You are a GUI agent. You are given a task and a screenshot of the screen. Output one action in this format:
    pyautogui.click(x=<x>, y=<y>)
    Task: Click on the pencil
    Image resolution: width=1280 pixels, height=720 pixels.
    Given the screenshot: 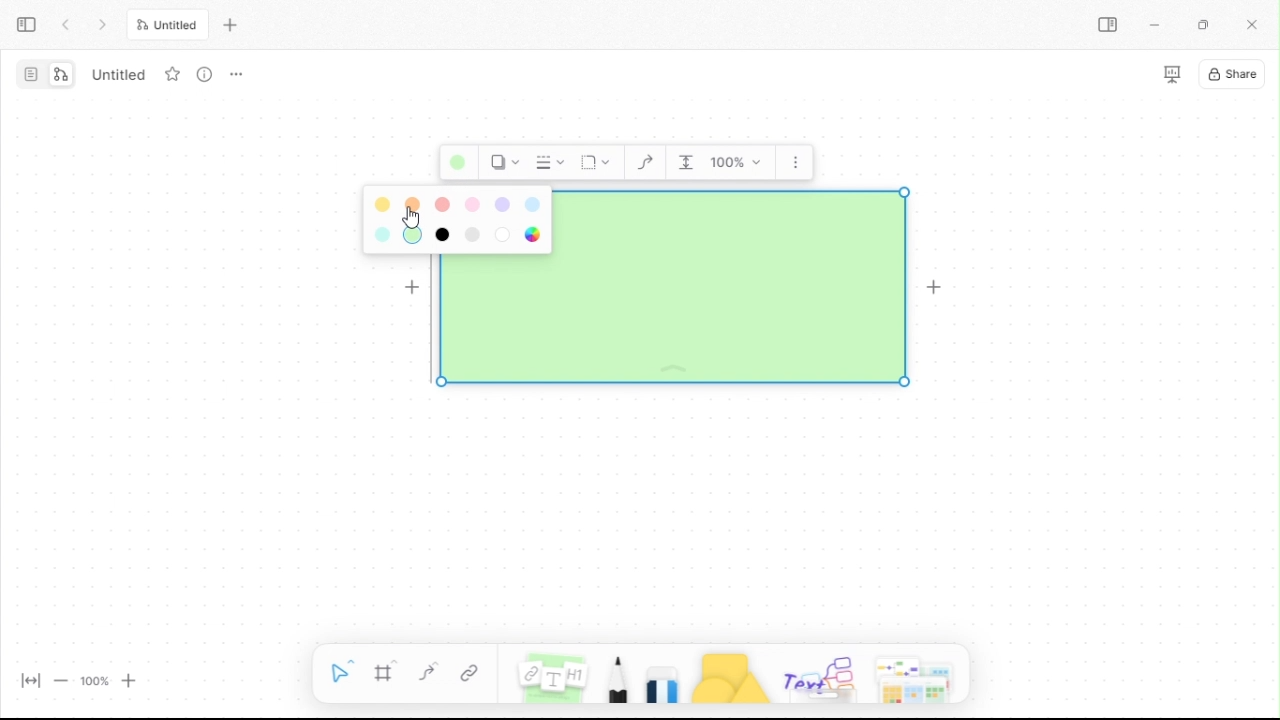 What is the action you would take?
    pyautogui.click(x=615, y=676)
    